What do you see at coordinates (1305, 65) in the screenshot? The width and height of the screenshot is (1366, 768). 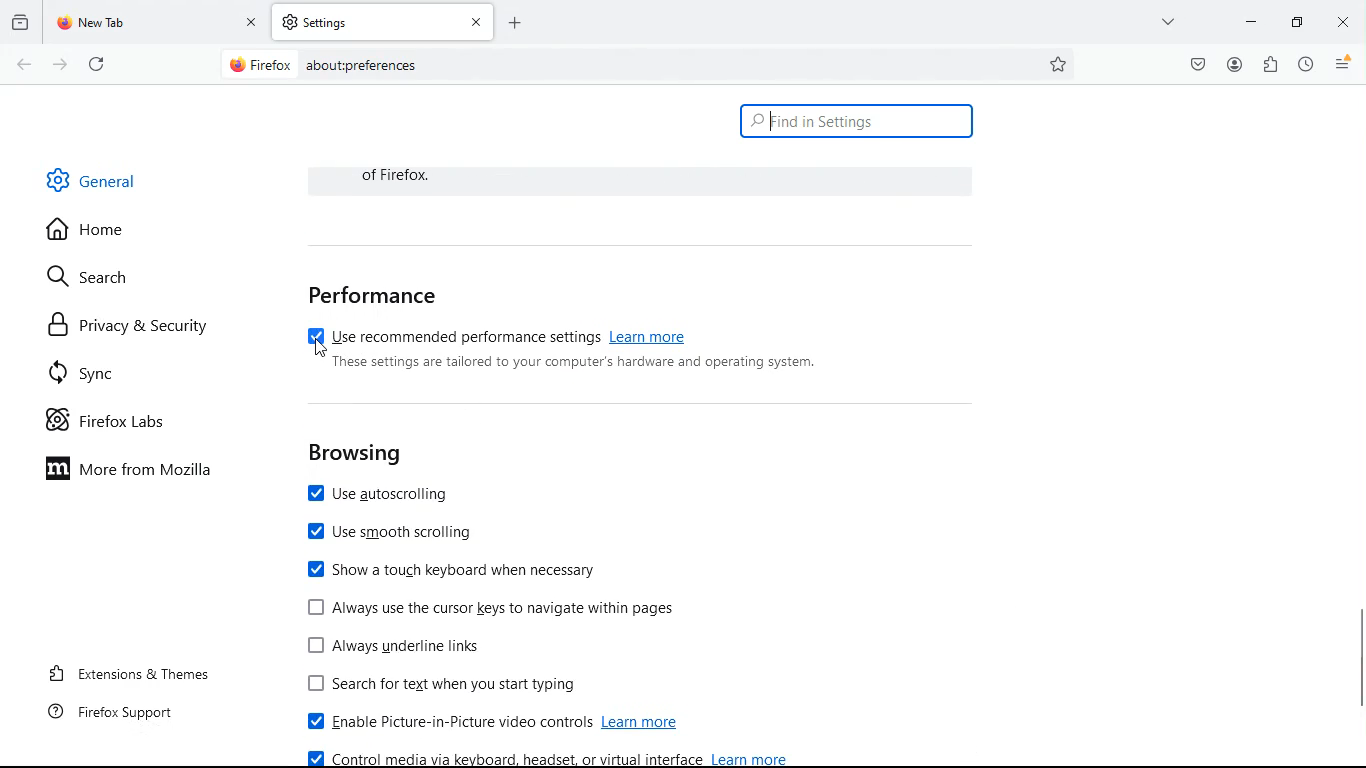 I see `history` at bounding box center [1305, 65].